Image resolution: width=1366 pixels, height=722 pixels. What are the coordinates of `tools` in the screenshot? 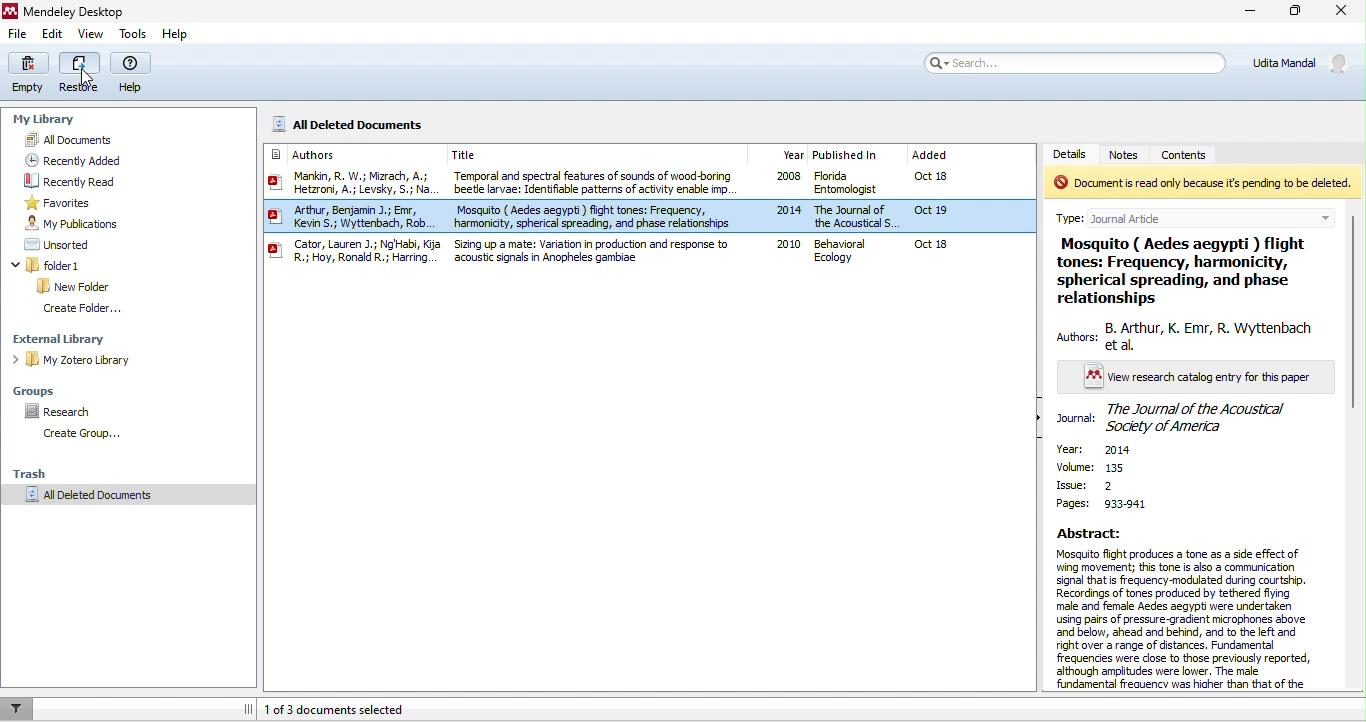 It's located at (137, 34).